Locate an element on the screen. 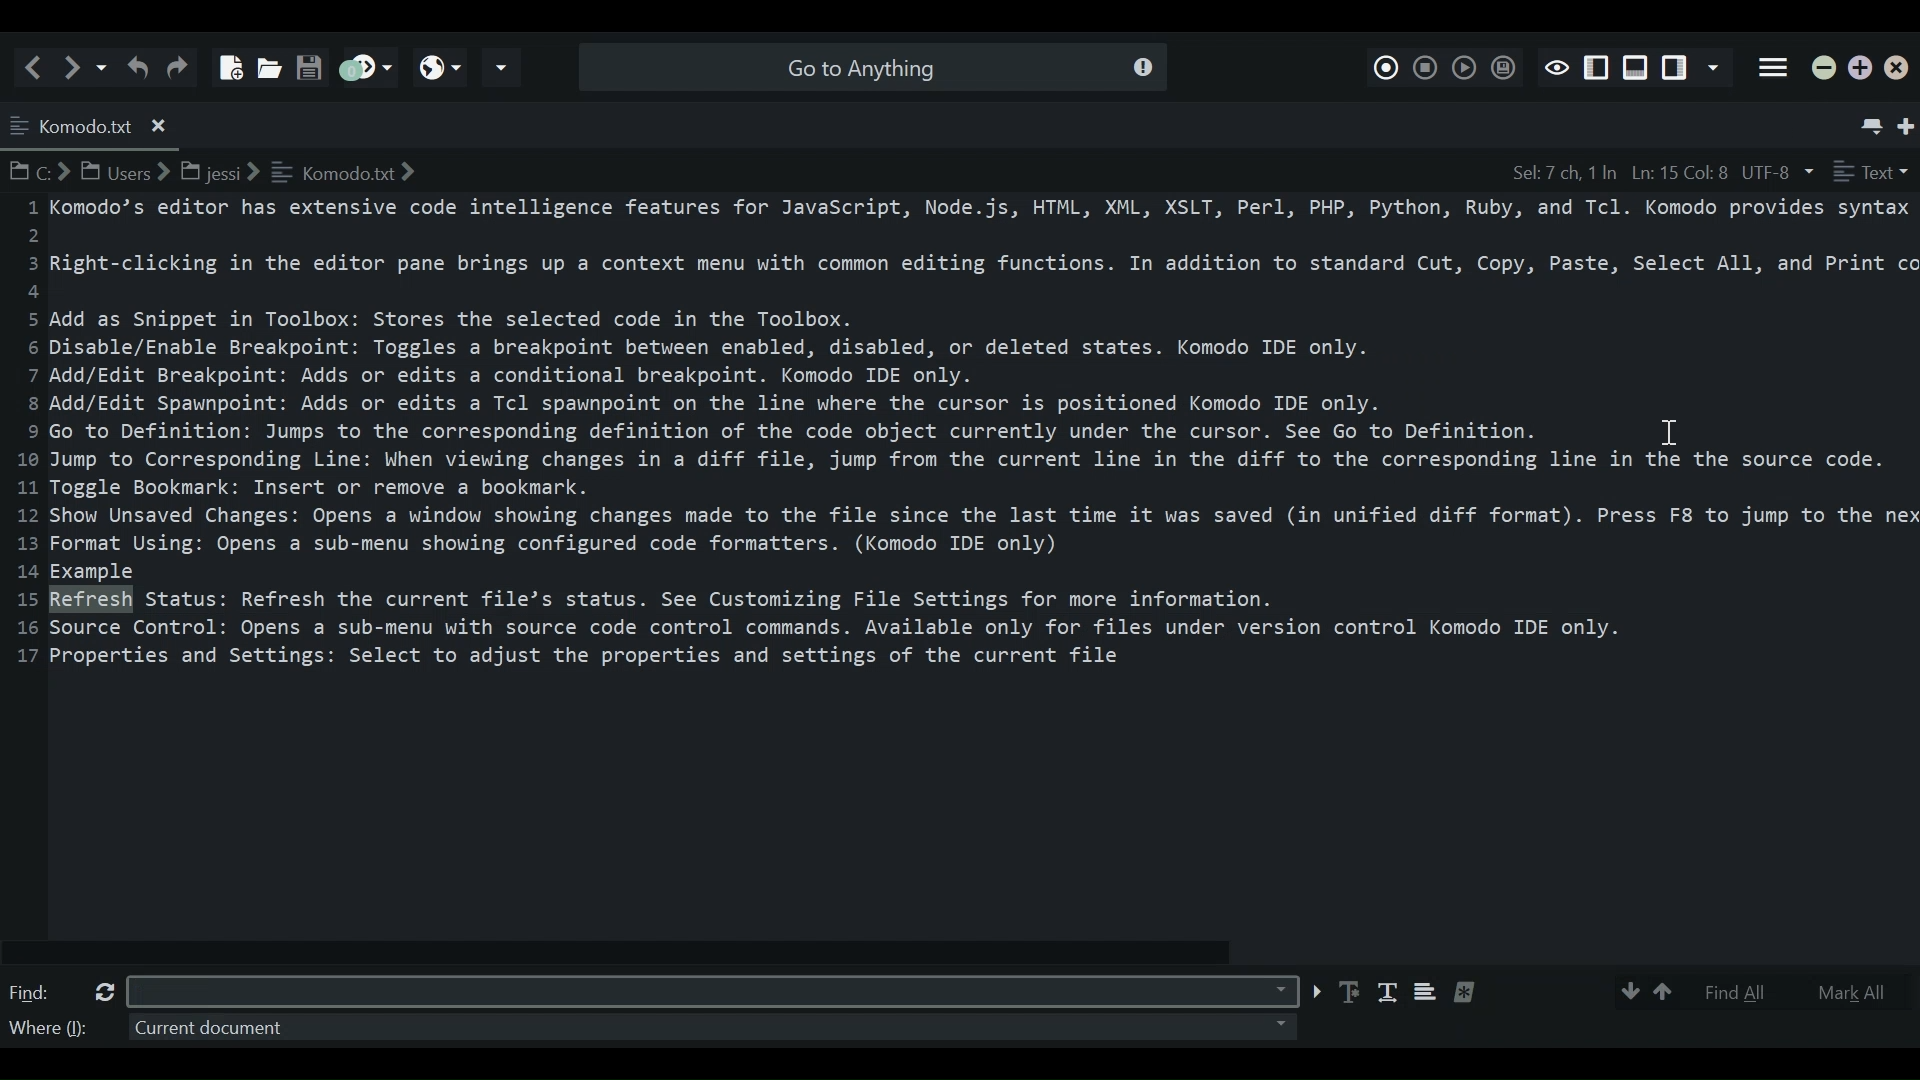 This screenshot has width=1920, height=1080. Close is located at coordinates (1901, 71).